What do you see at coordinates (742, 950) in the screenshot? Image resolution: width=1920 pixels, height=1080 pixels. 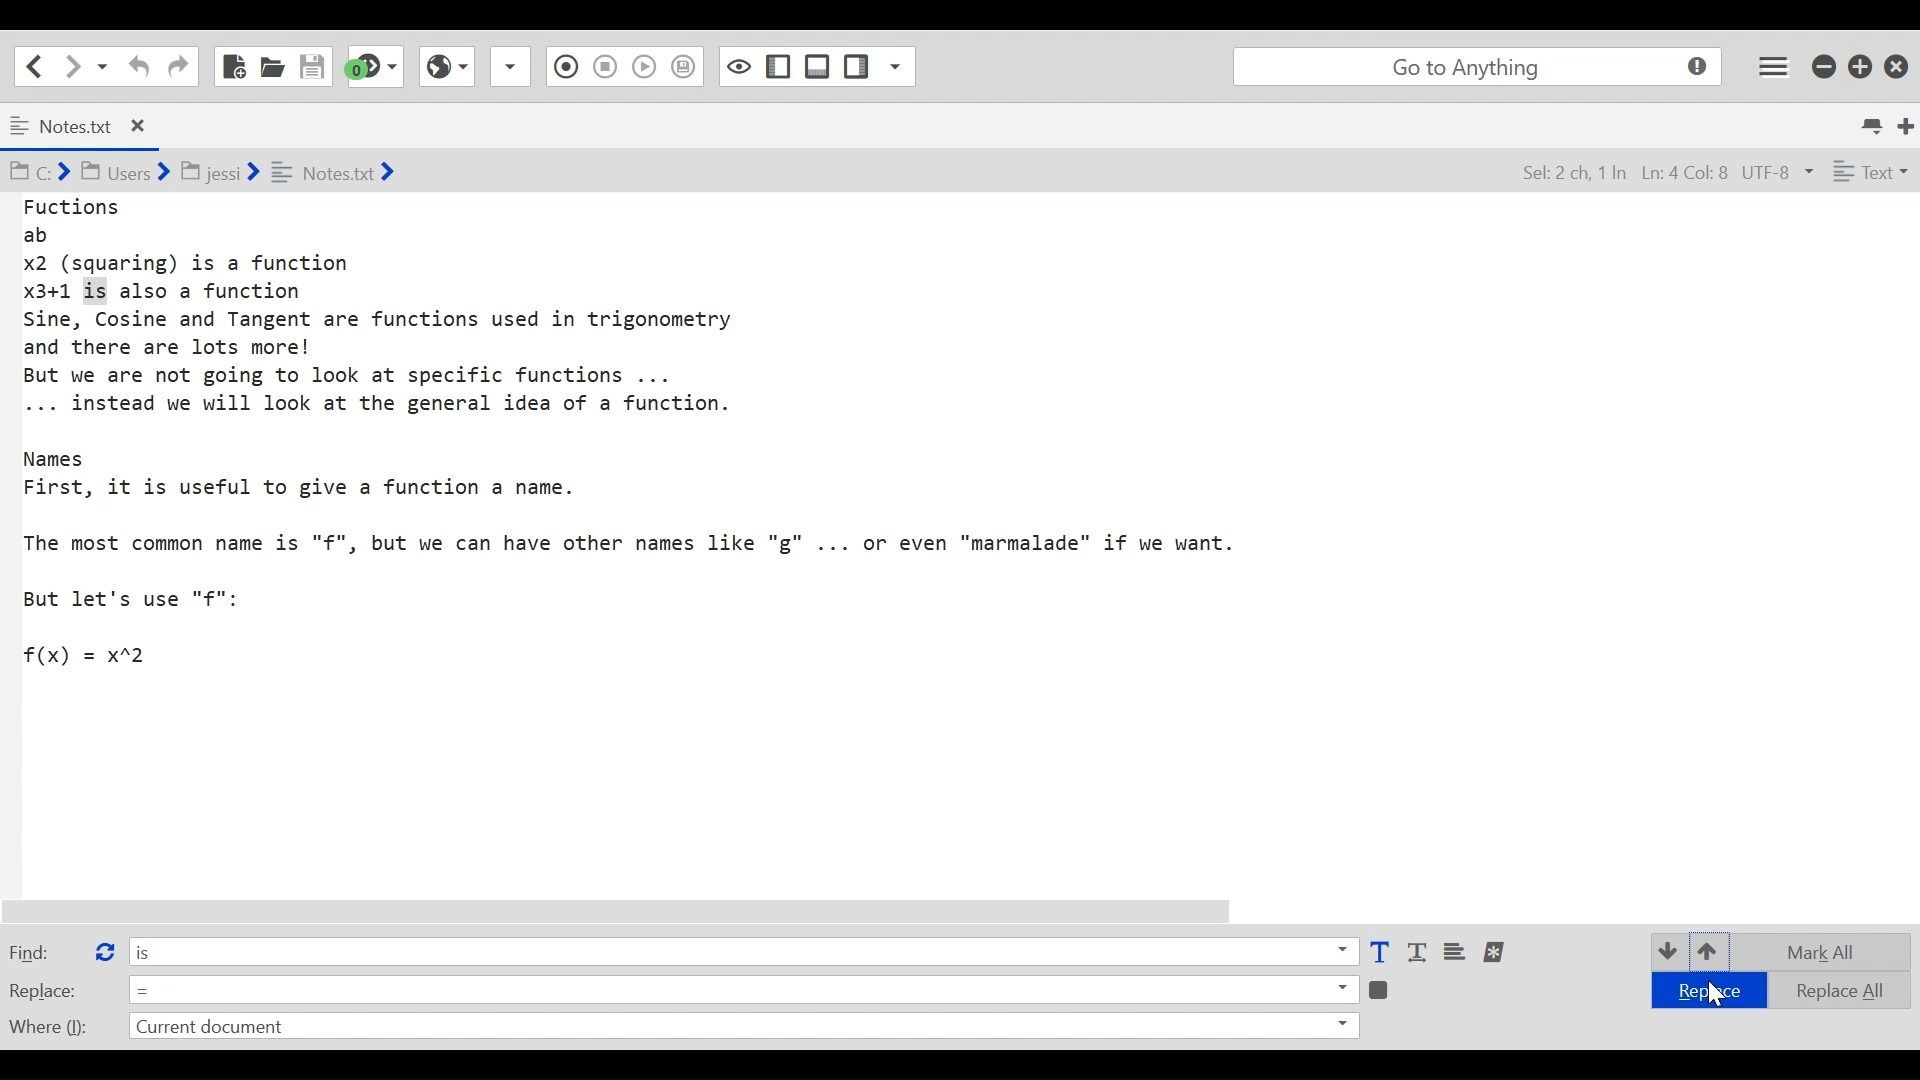 I see `is` at bounding box center [742, 950].